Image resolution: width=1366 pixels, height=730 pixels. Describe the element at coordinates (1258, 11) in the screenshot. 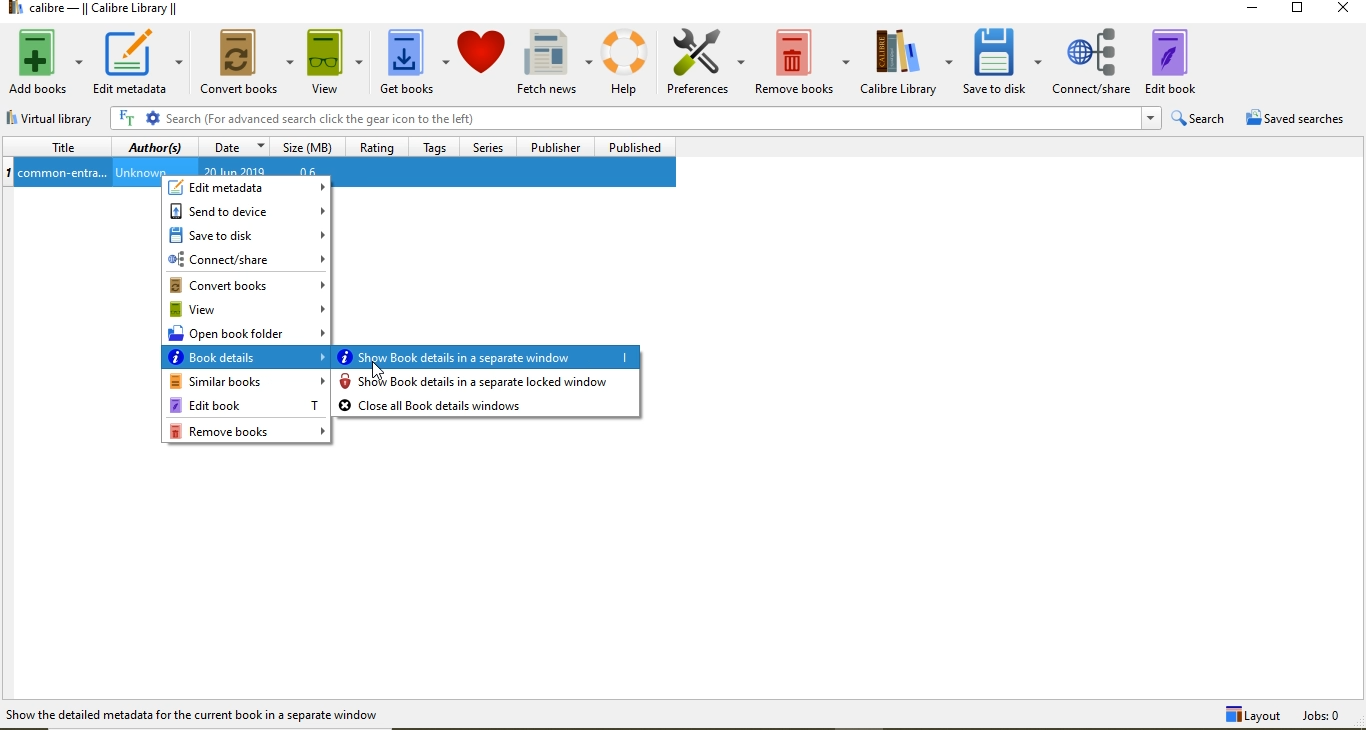

I see `minimise` at that location.